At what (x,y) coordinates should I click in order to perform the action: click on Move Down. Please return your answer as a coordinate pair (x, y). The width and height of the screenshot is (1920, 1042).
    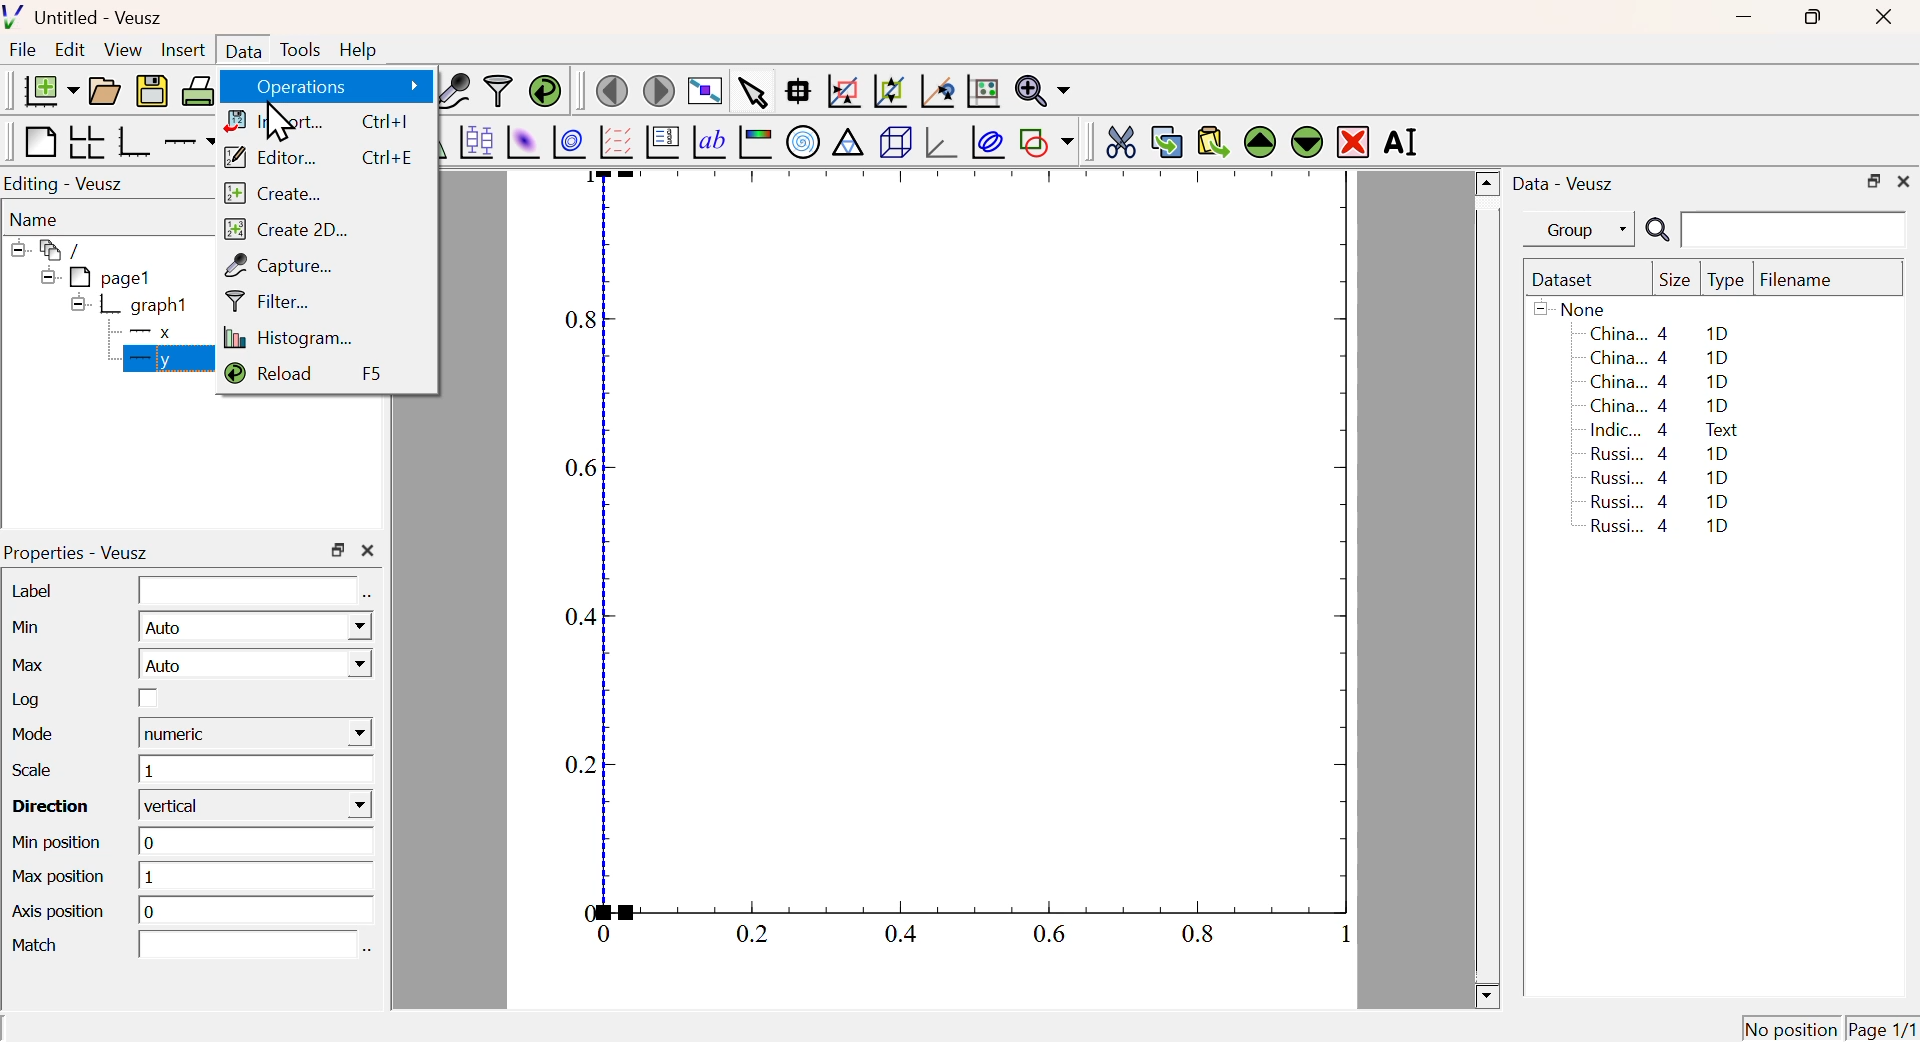
    Looking at the image, I should click on (1306, 141).